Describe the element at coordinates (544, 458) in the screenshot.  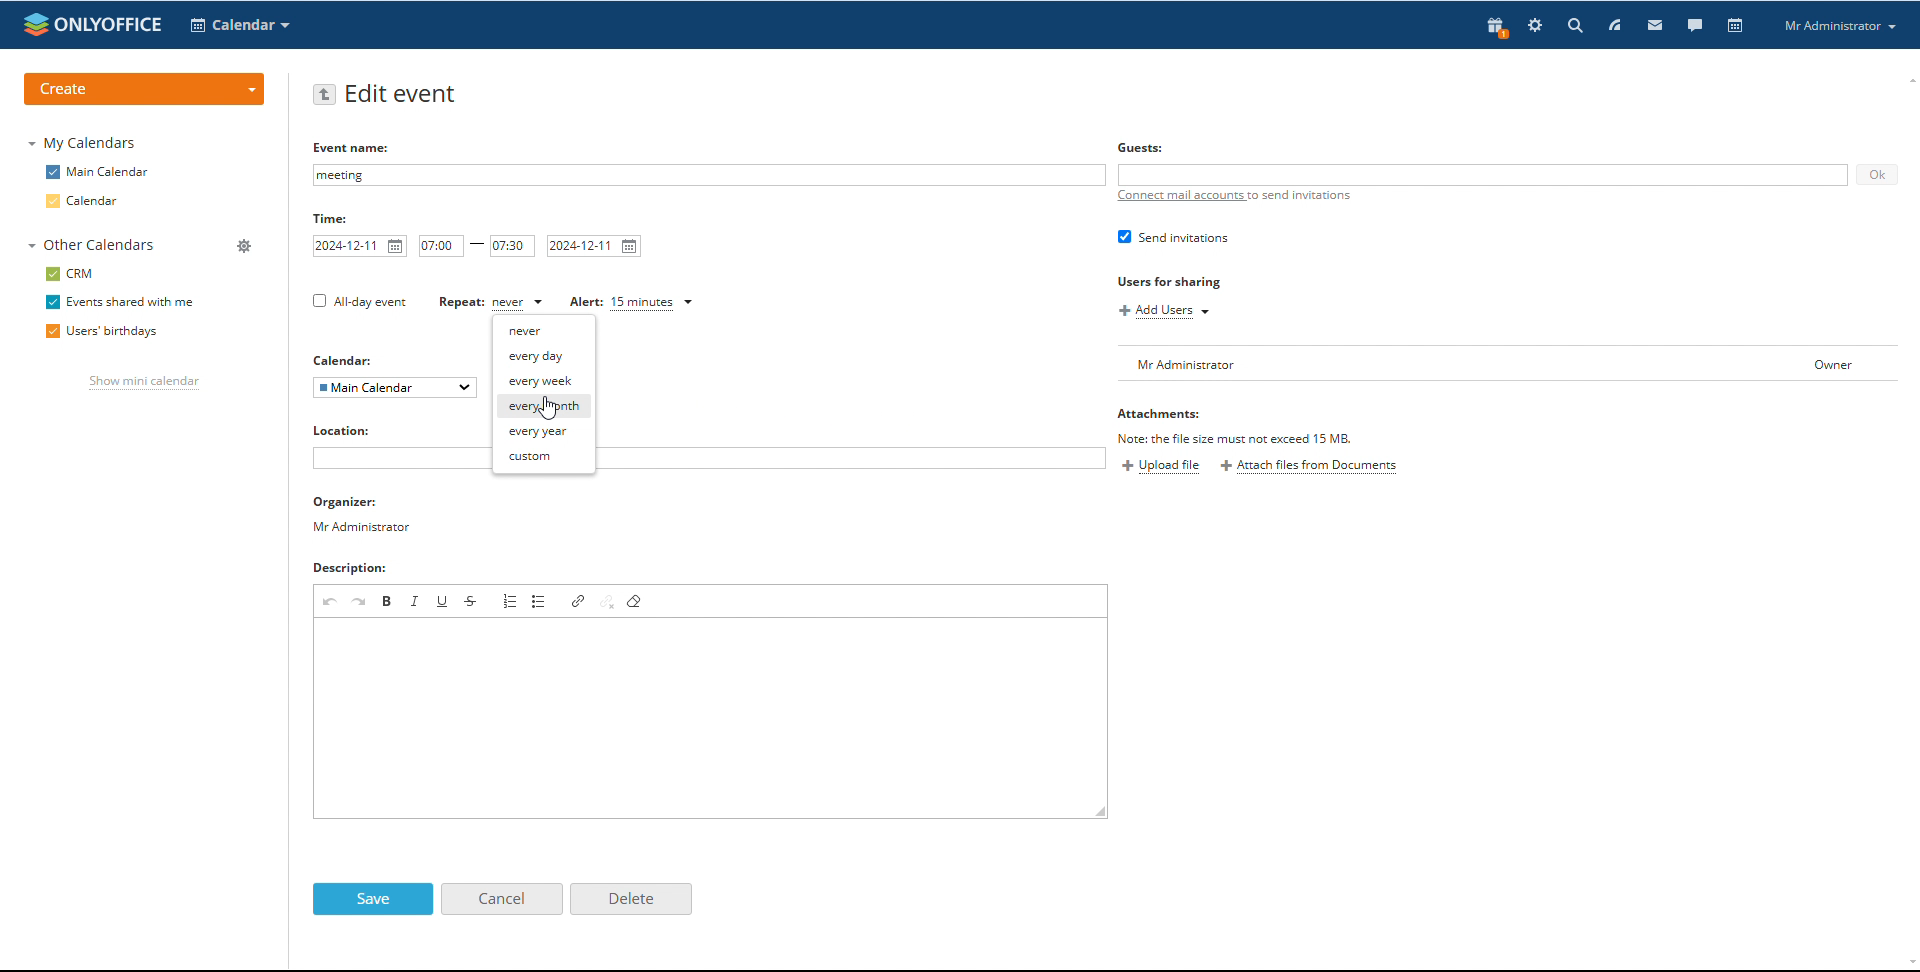
I see `custom` at that location.